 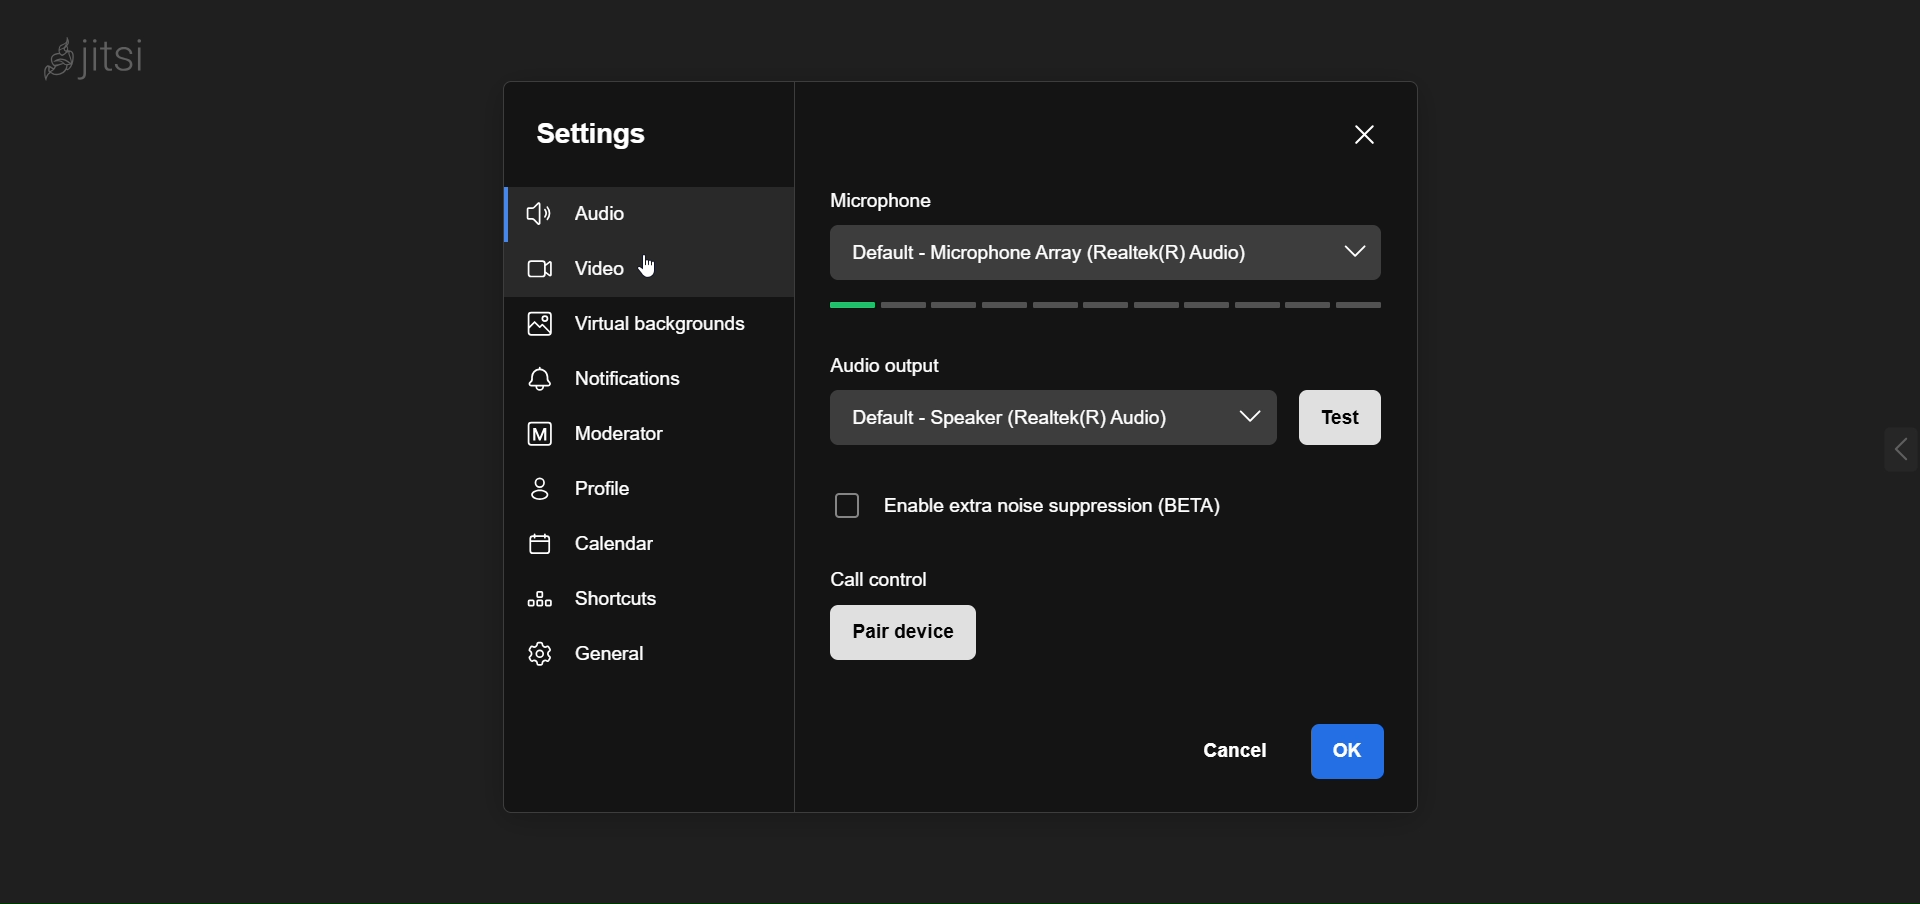 I want to click on shortcut, so click(x=605, y=599).